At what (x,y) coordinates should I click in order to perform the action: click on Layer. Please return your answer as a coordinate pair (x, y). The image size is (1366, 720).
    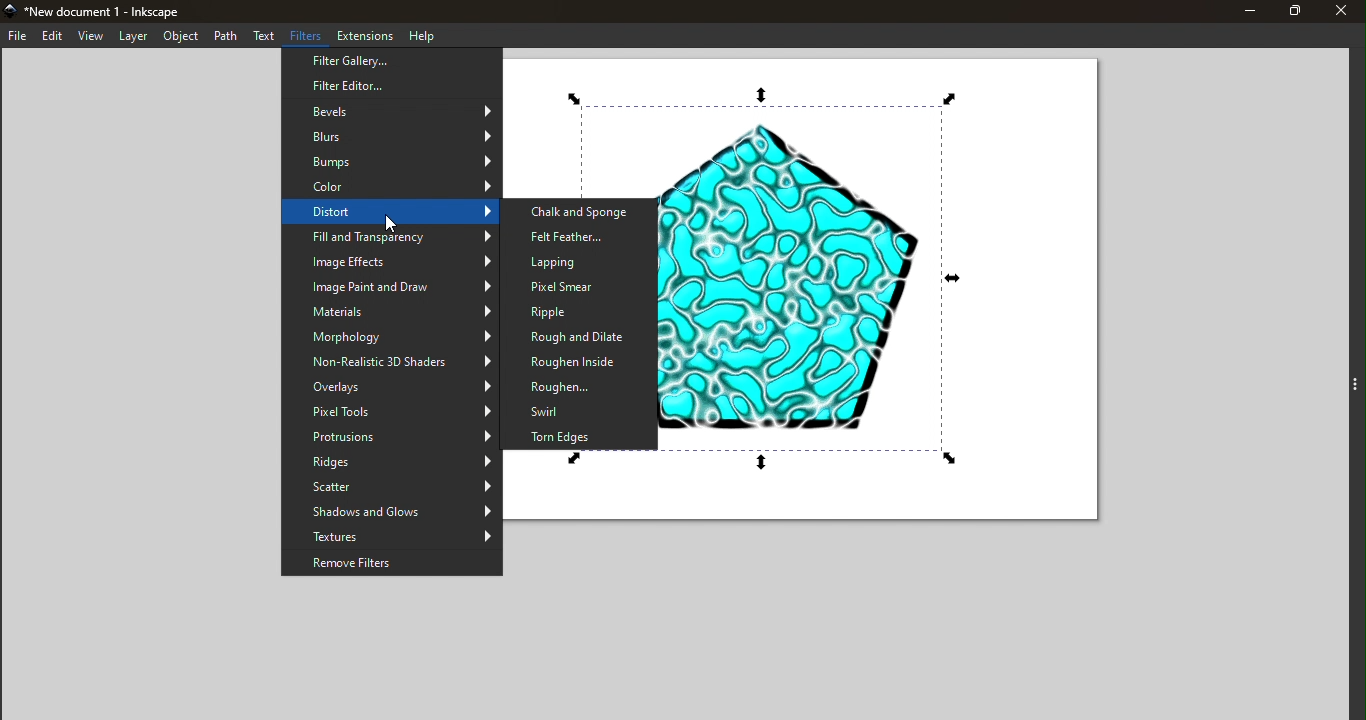
    Looking at the image, I should click on (133, 37).